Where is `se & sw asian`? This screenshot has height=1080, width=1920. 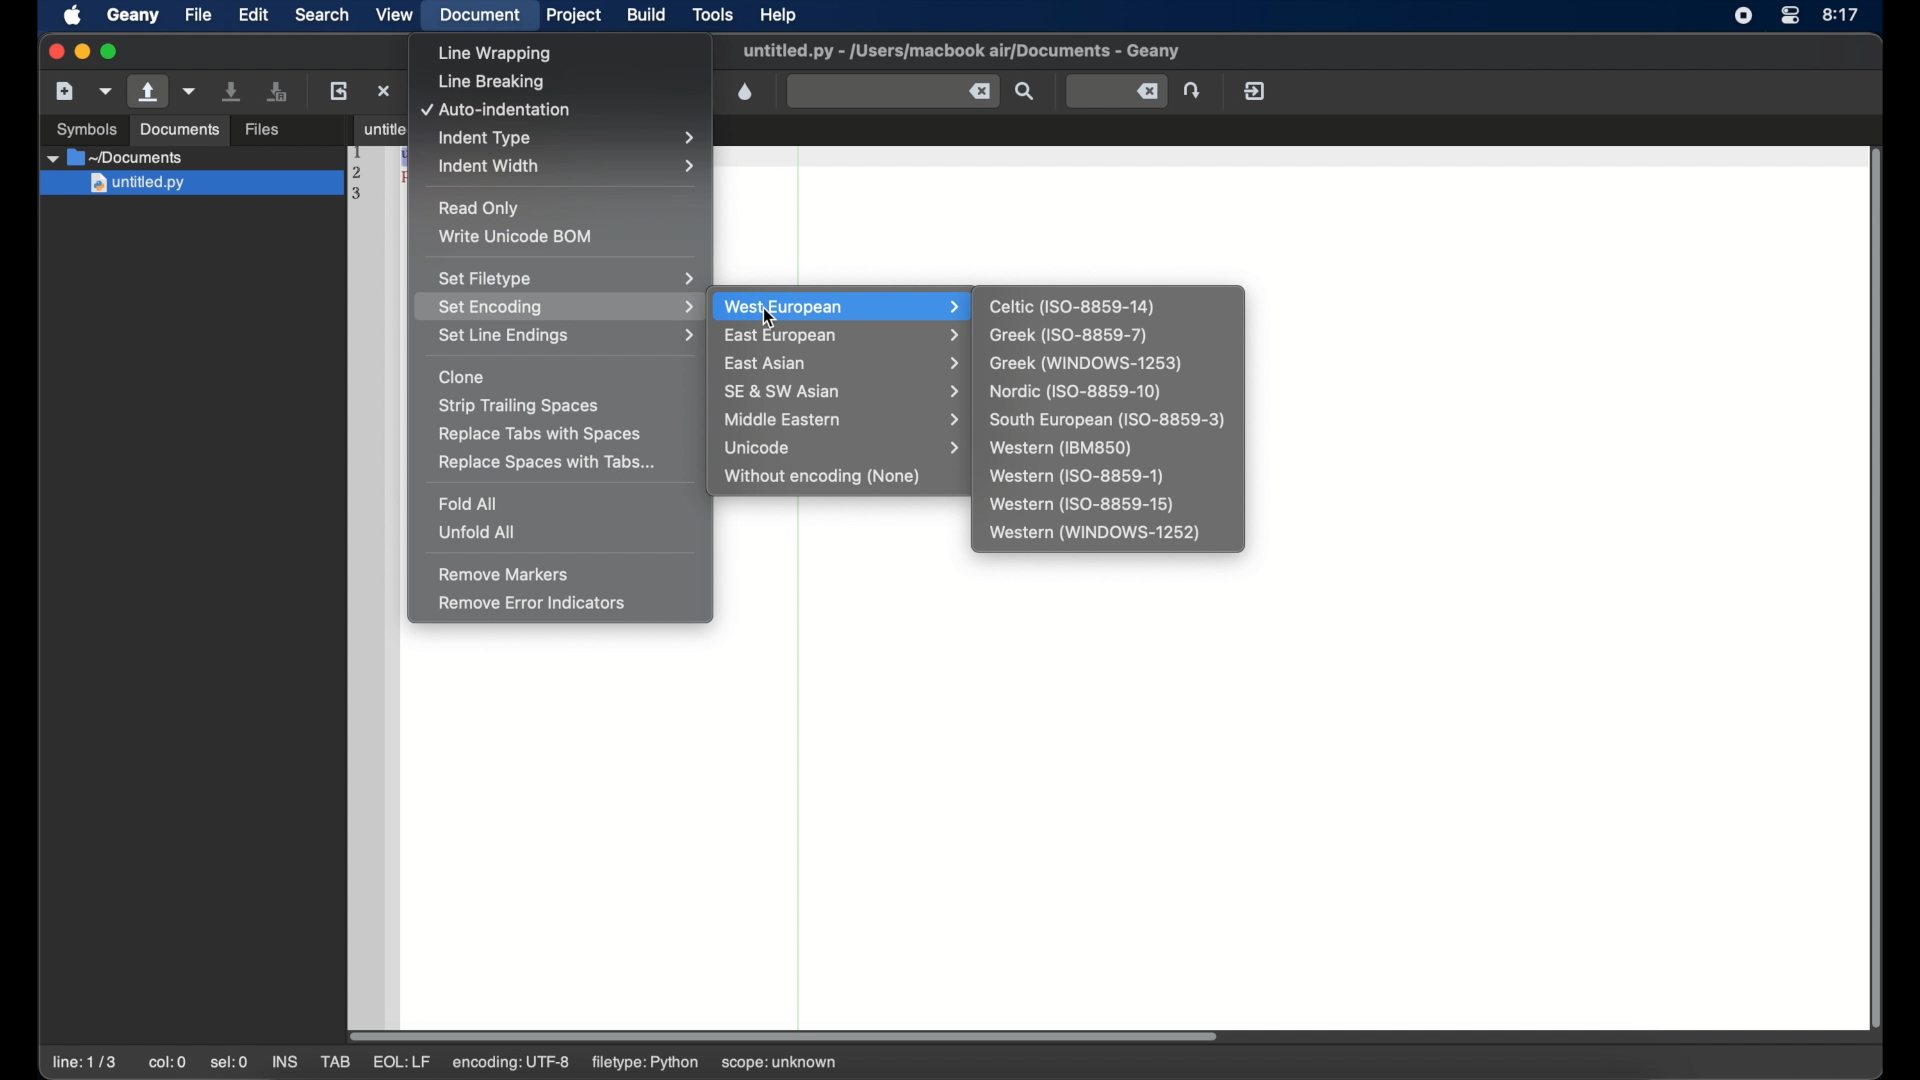 se & sw asian is located at coordinates (846, 391).